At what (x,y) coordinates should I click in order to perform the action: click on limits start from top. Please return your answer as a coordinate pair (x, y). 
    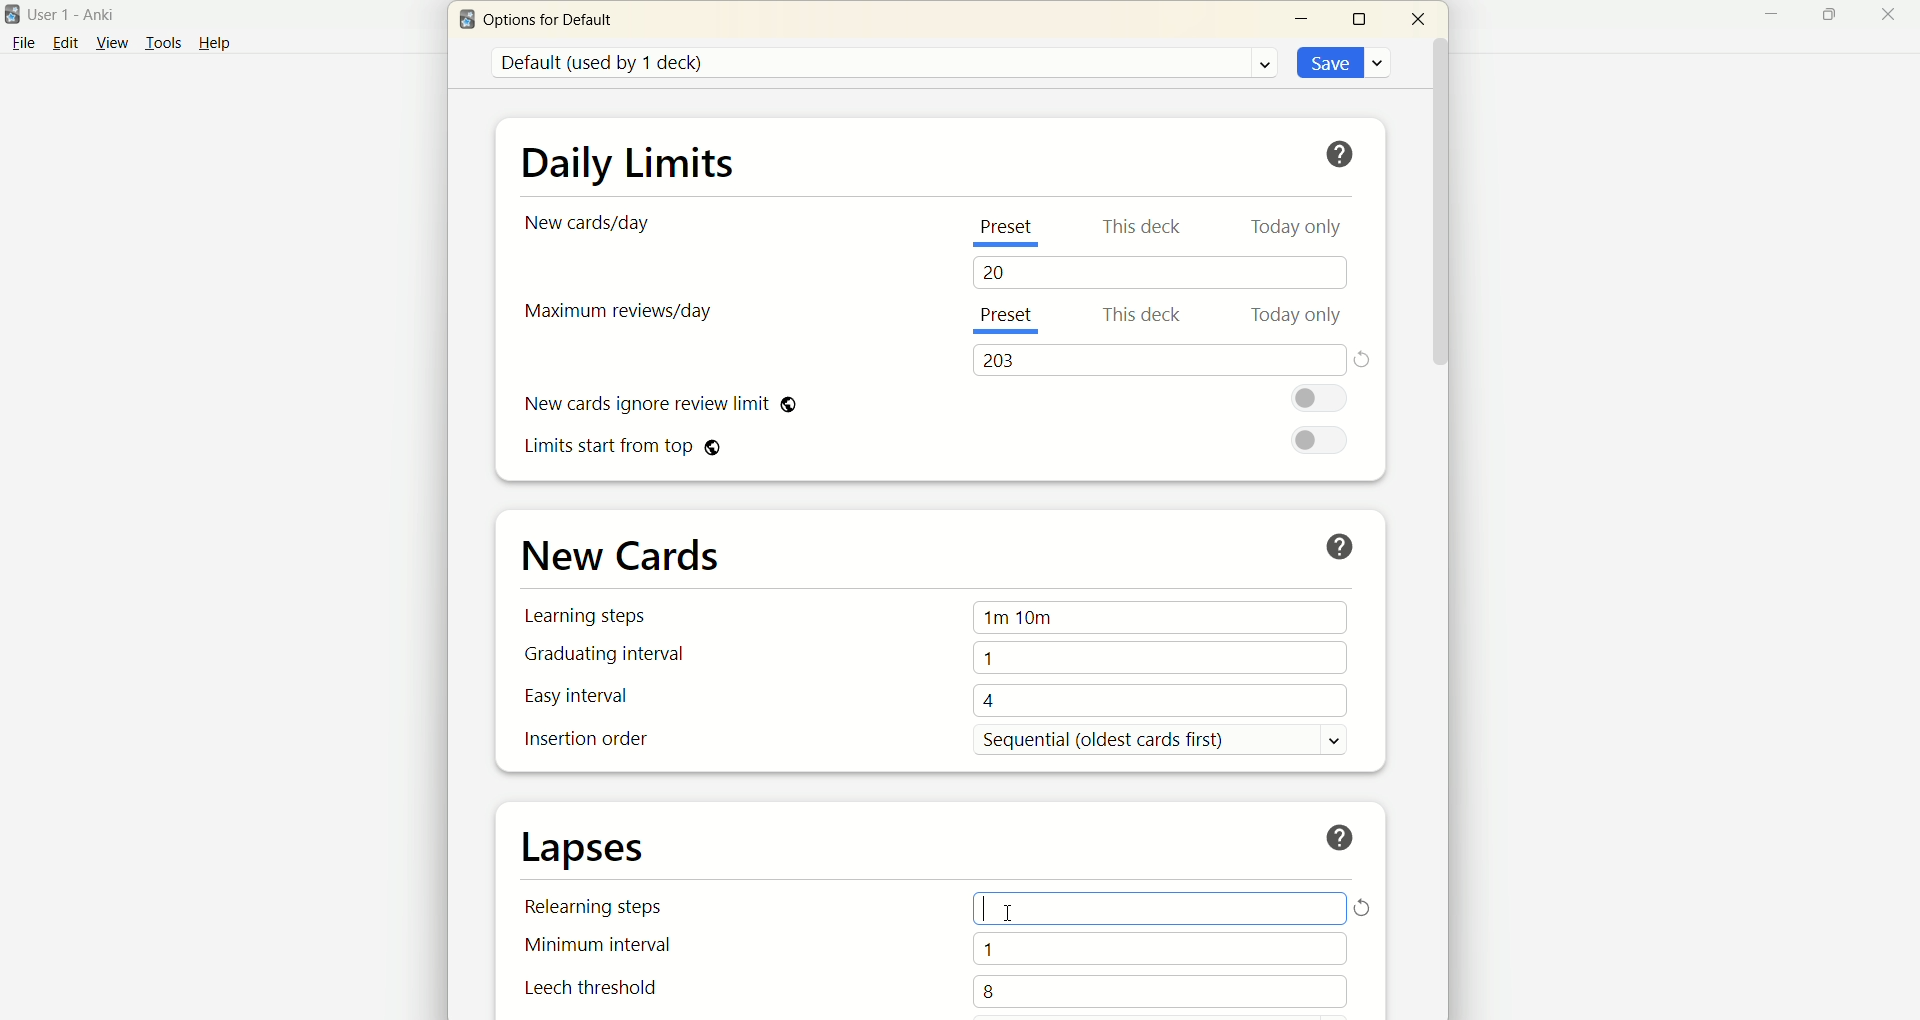
    Looking at the image, I should click on (626, 450).